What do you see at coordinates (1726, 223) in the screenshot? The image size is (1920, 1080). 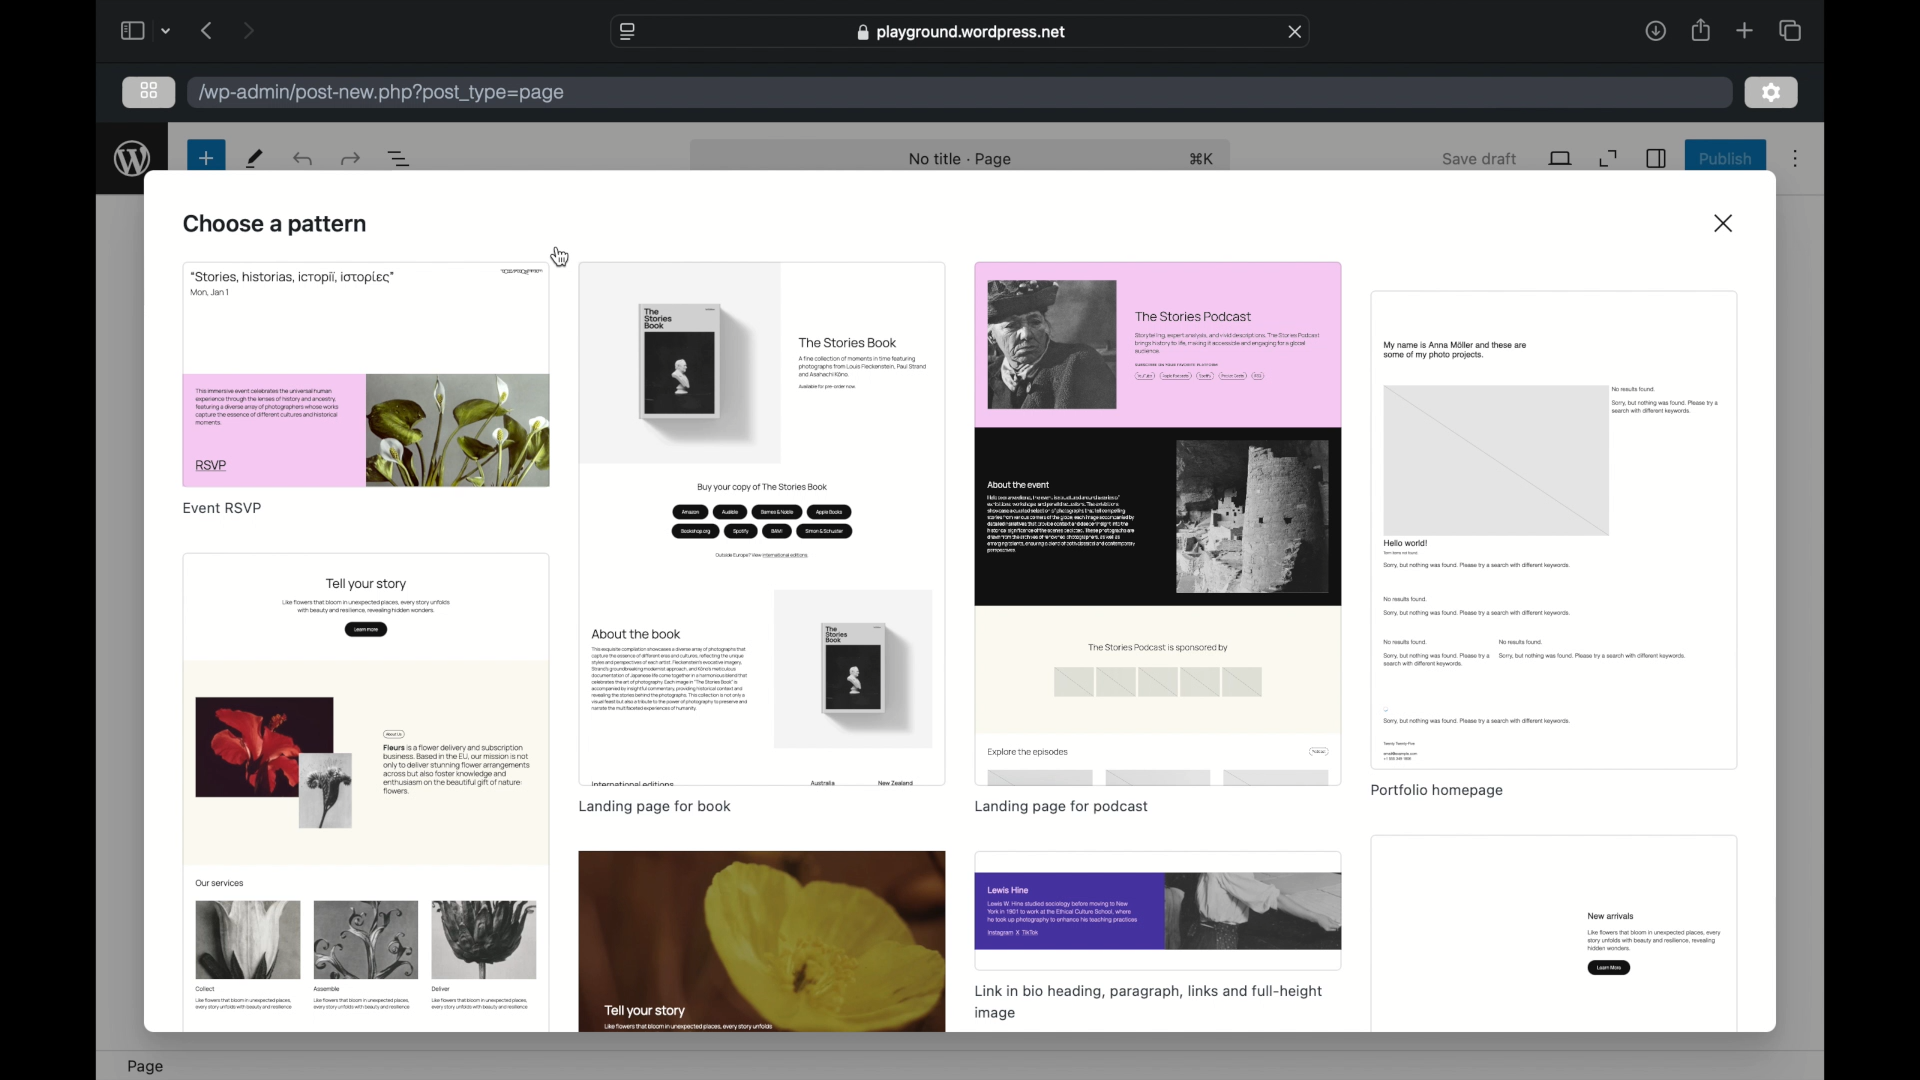 I see `close` at bounding box center [1726, 223].